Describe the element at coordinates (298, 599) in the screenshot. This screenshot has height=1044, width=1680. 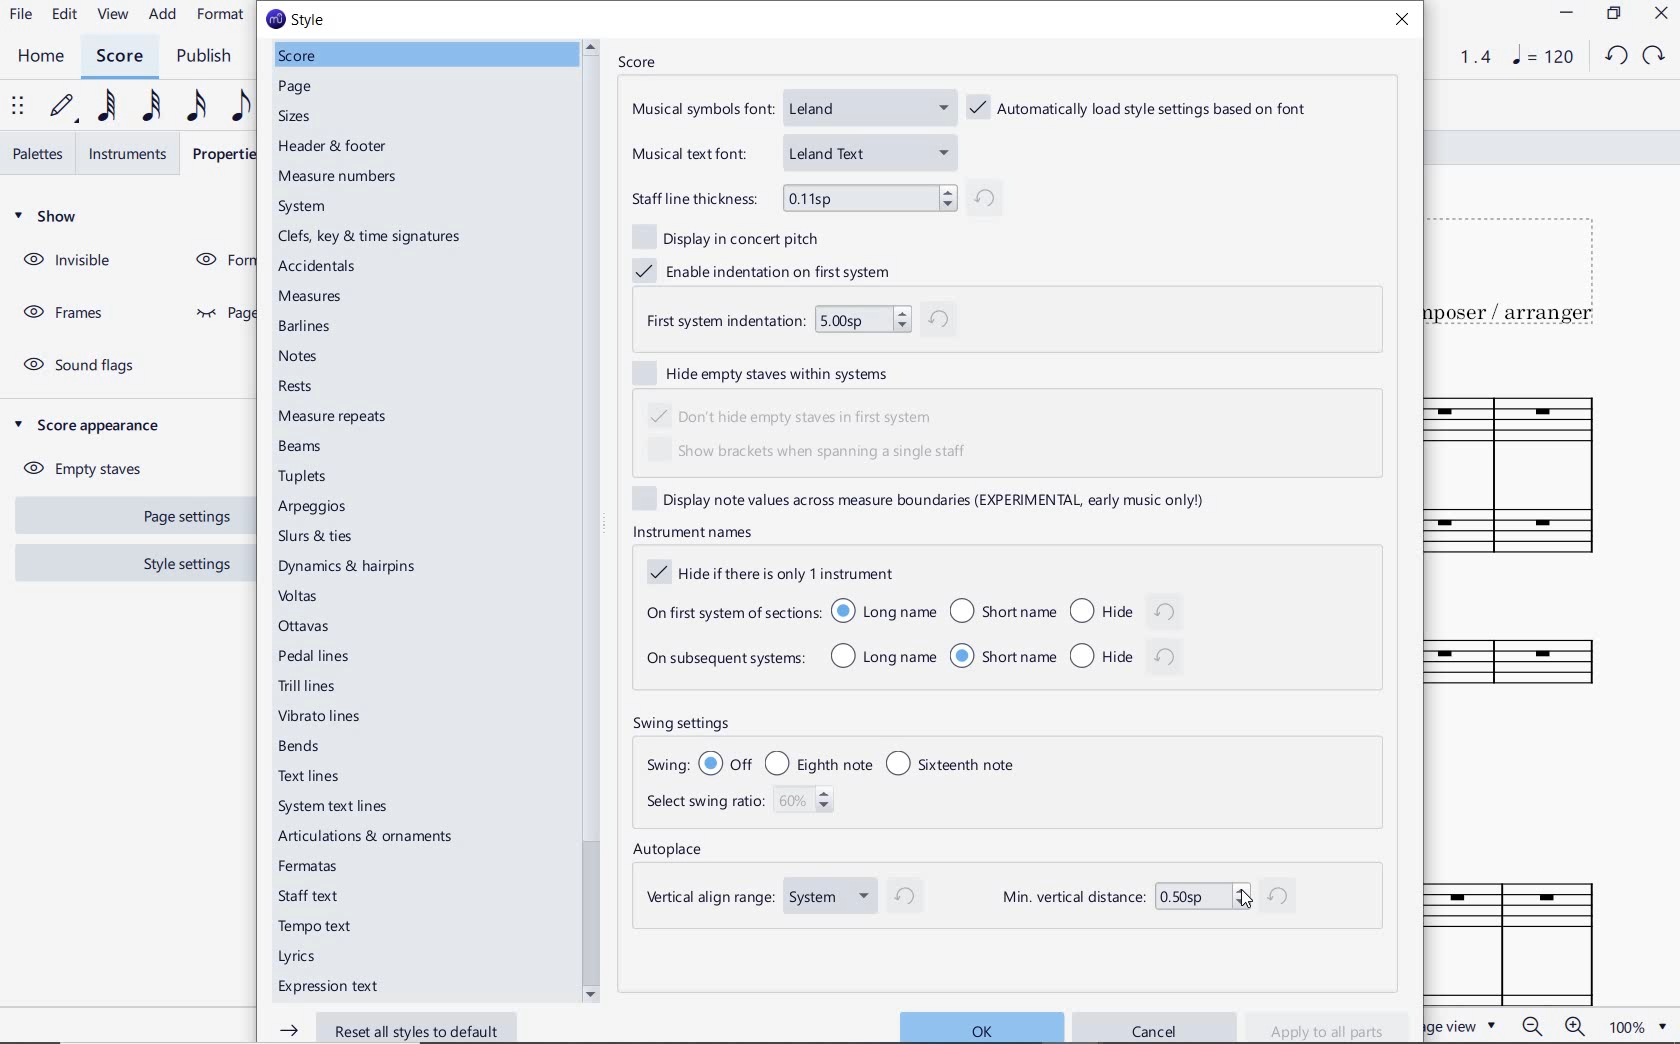
I see `voltas` at that location.